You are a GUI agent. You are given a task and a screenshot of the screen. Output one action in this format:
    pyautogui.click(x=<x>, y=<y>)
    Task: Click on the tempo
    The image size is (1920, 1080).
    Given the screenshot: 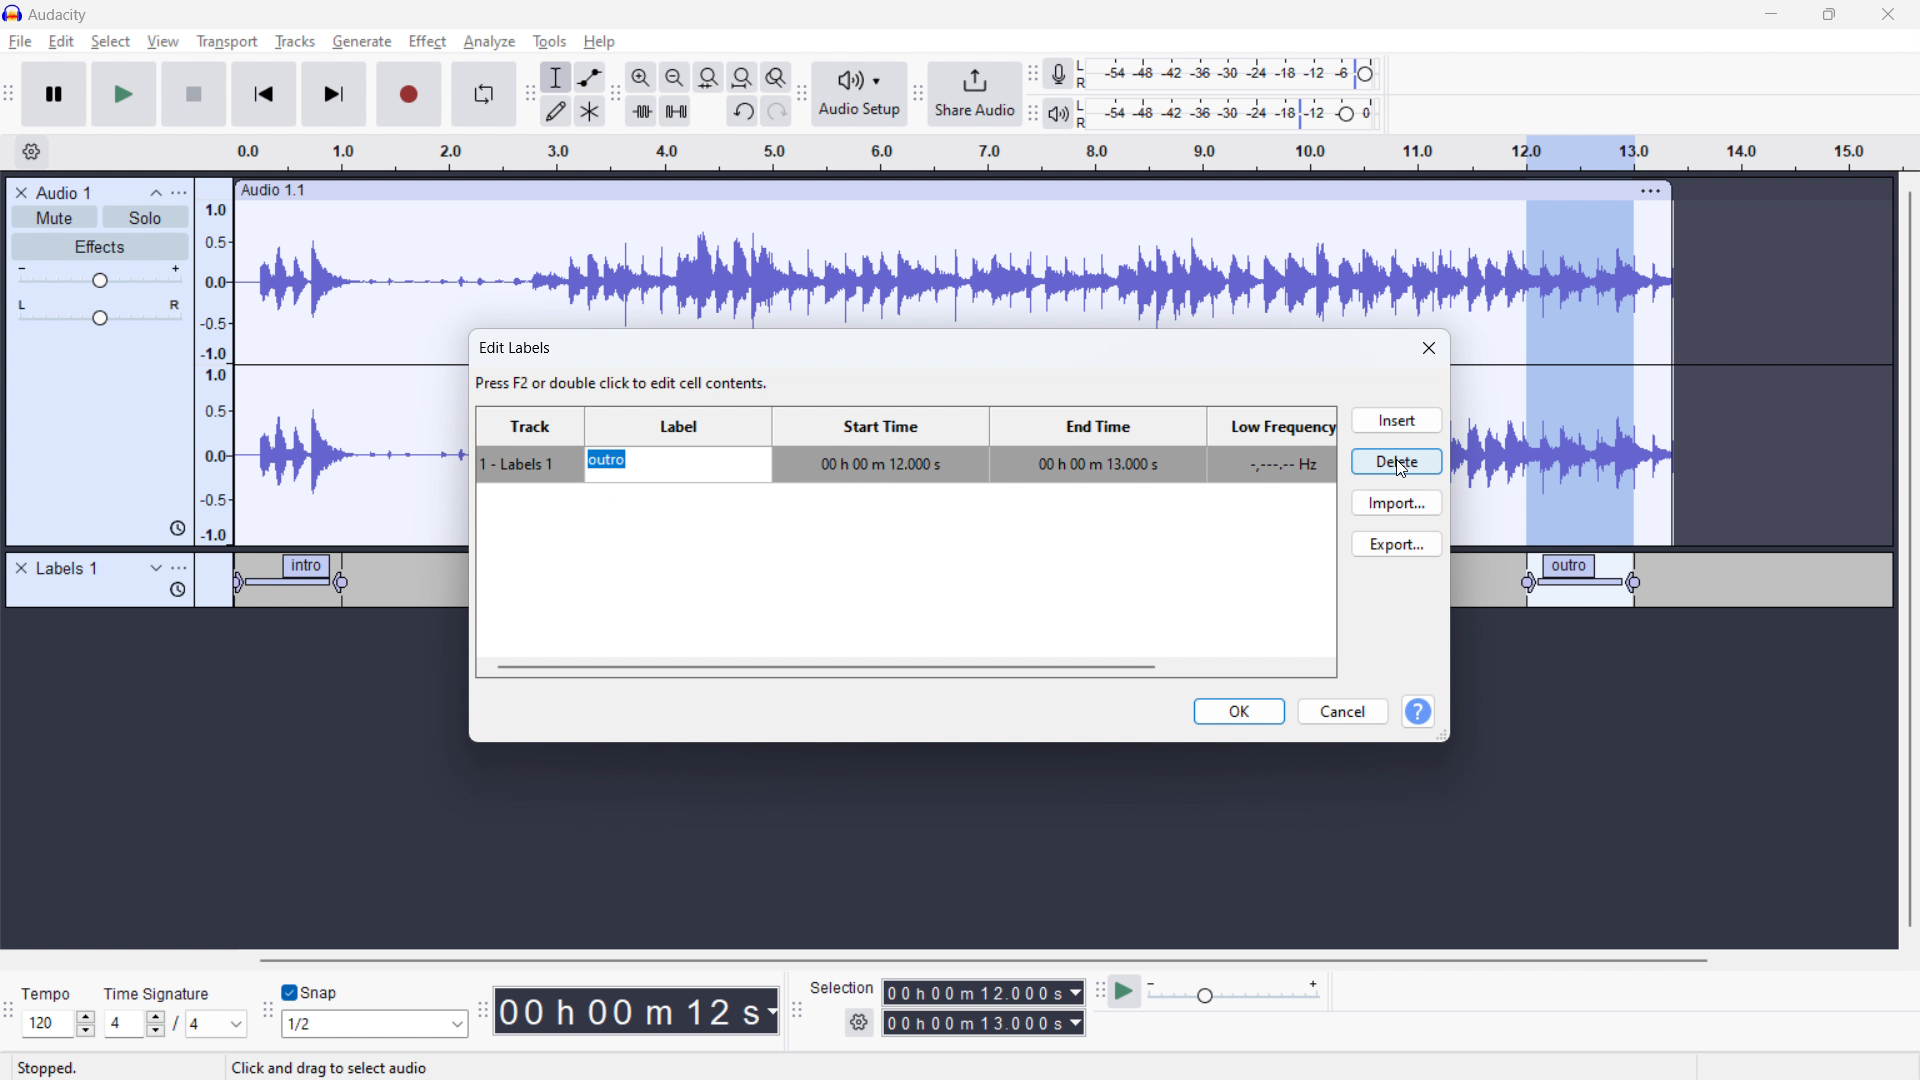 What is the action you would take?
    pyautogui.click(x=60, y=993)
    